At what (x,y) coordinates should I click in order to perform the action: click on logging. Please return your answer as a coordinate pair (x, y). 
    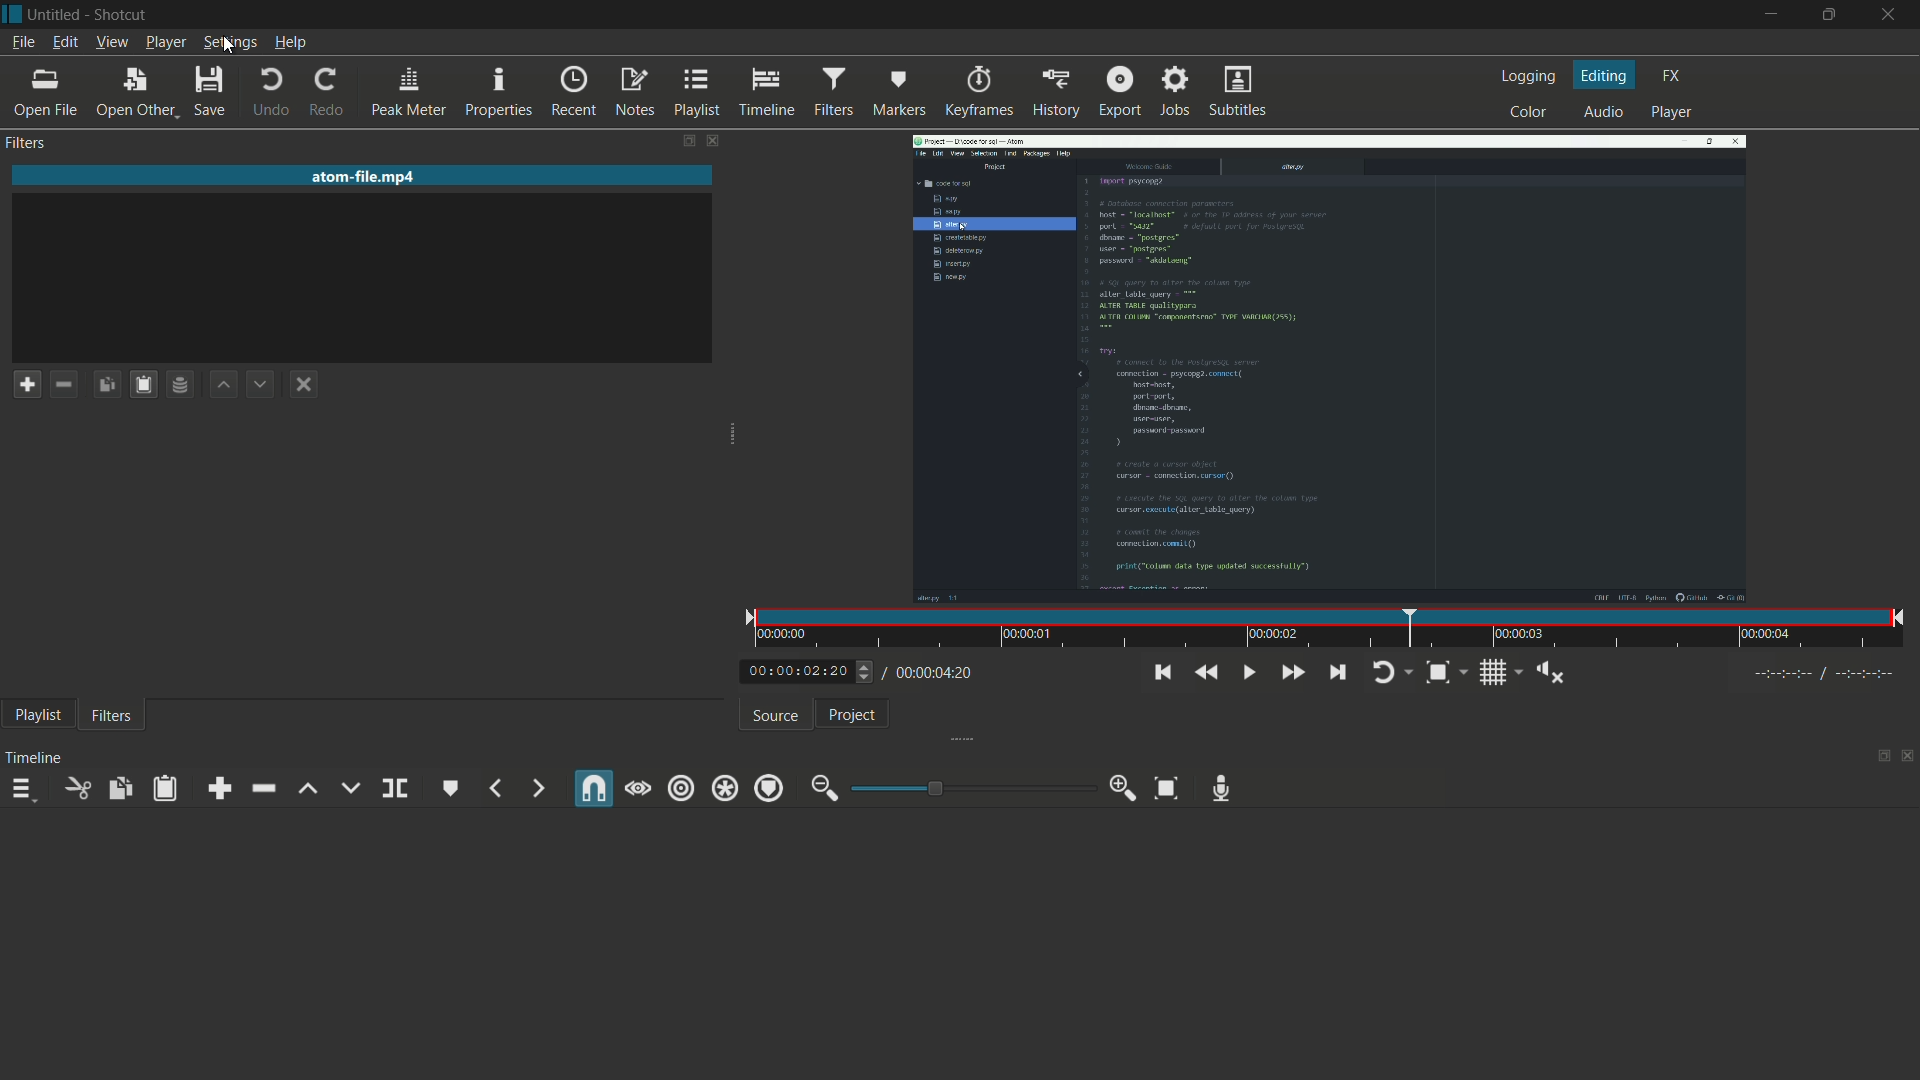
    Looking at the image, I should click on (1527, 75).